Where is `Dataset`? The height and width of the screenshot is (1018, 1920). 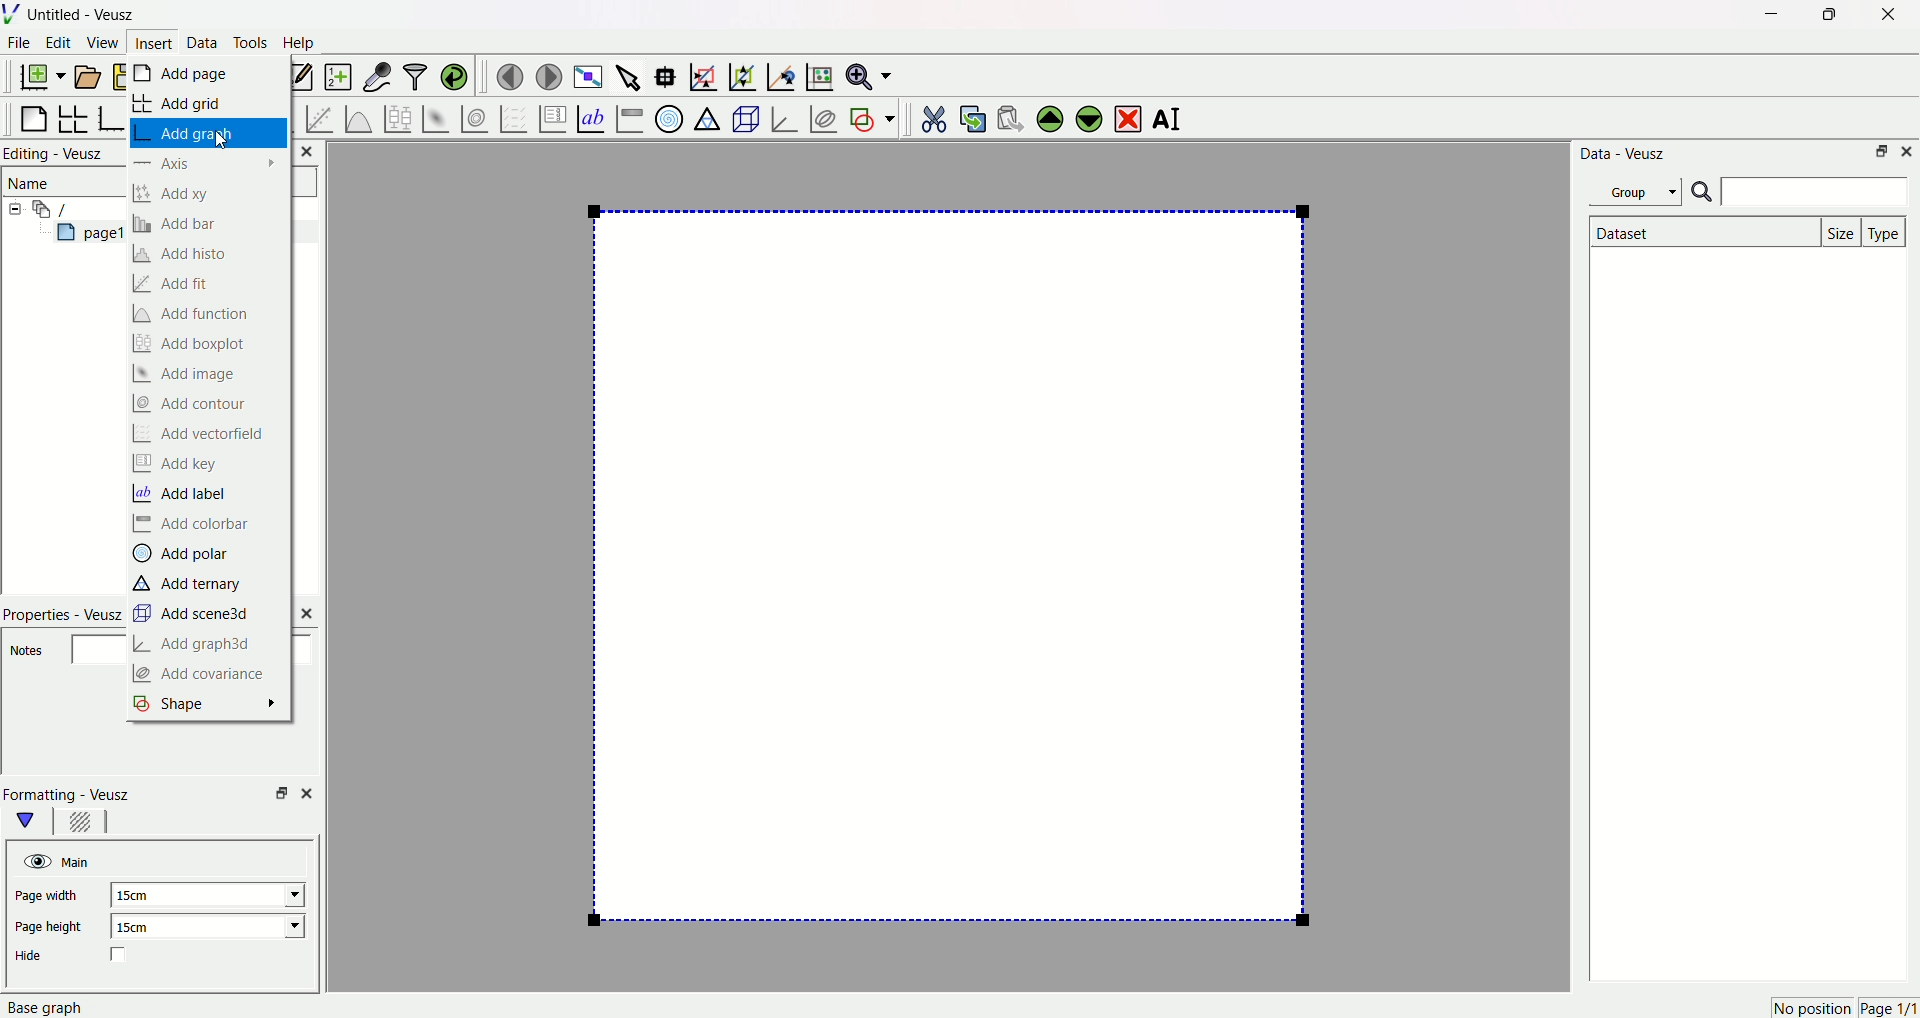
Dataset is located at coordinates (1701, 232).